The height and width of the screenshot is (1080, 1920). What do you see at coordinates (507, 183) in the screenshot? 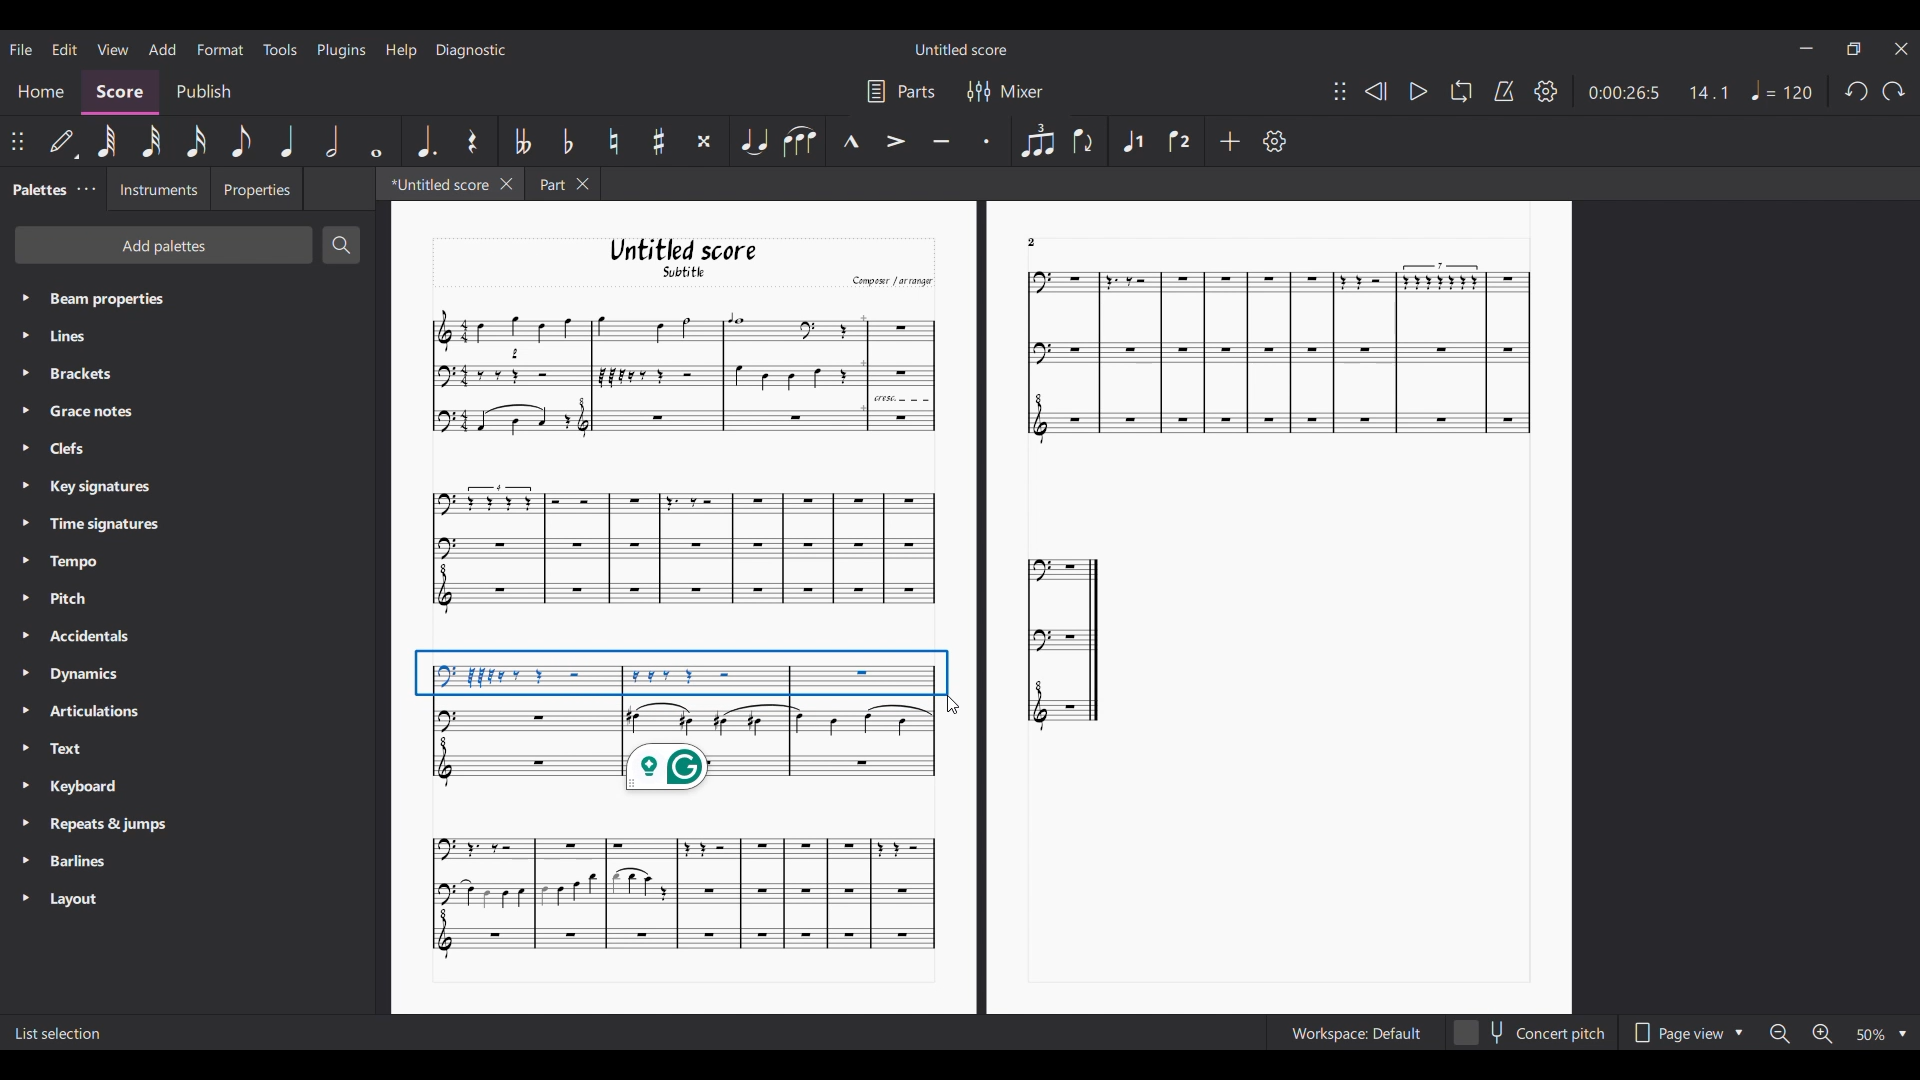
I see `Close current tab` at bounding box center [507, 183].